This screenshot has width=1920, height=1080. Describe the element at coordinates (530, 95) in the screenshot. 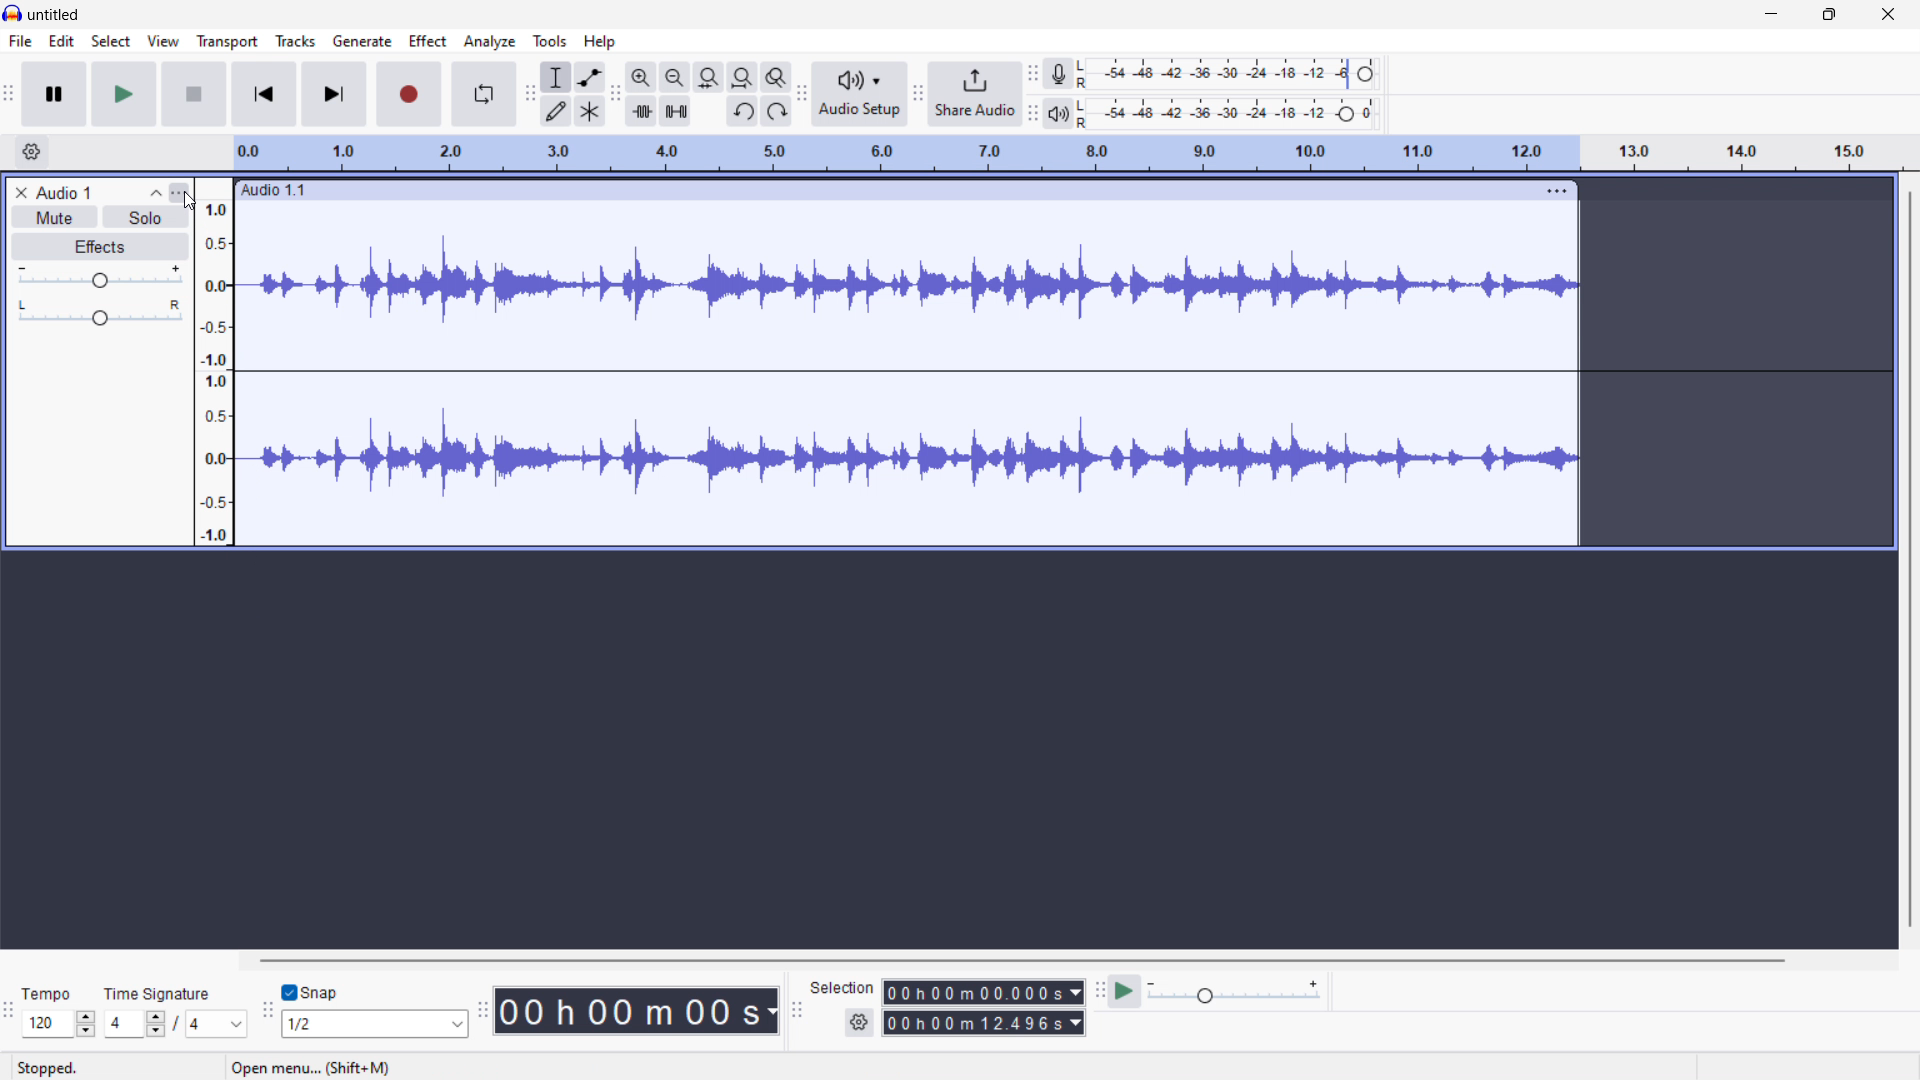

I see `tools toolbar` at that location.